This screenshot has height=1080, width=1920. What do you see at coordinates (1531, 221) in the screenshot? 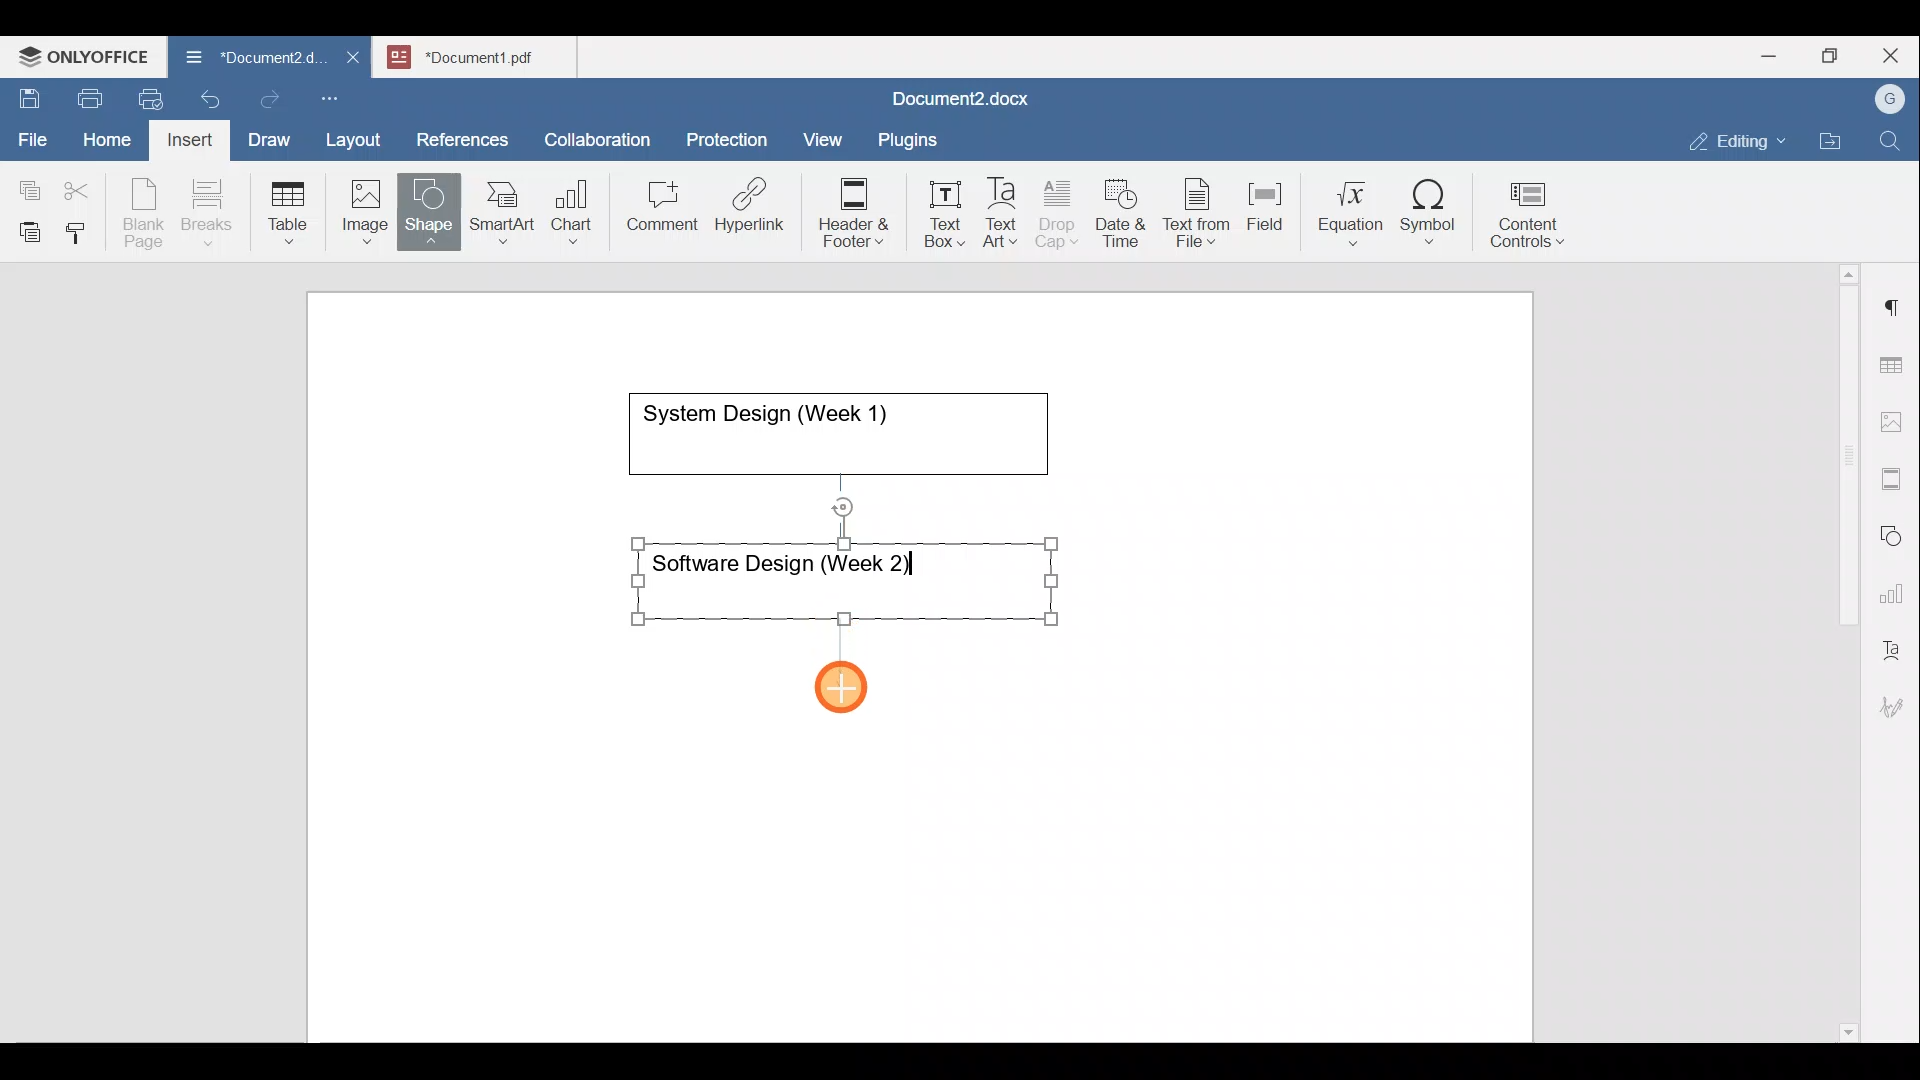
I see `Content controls` at bounding box center [1531, 221].